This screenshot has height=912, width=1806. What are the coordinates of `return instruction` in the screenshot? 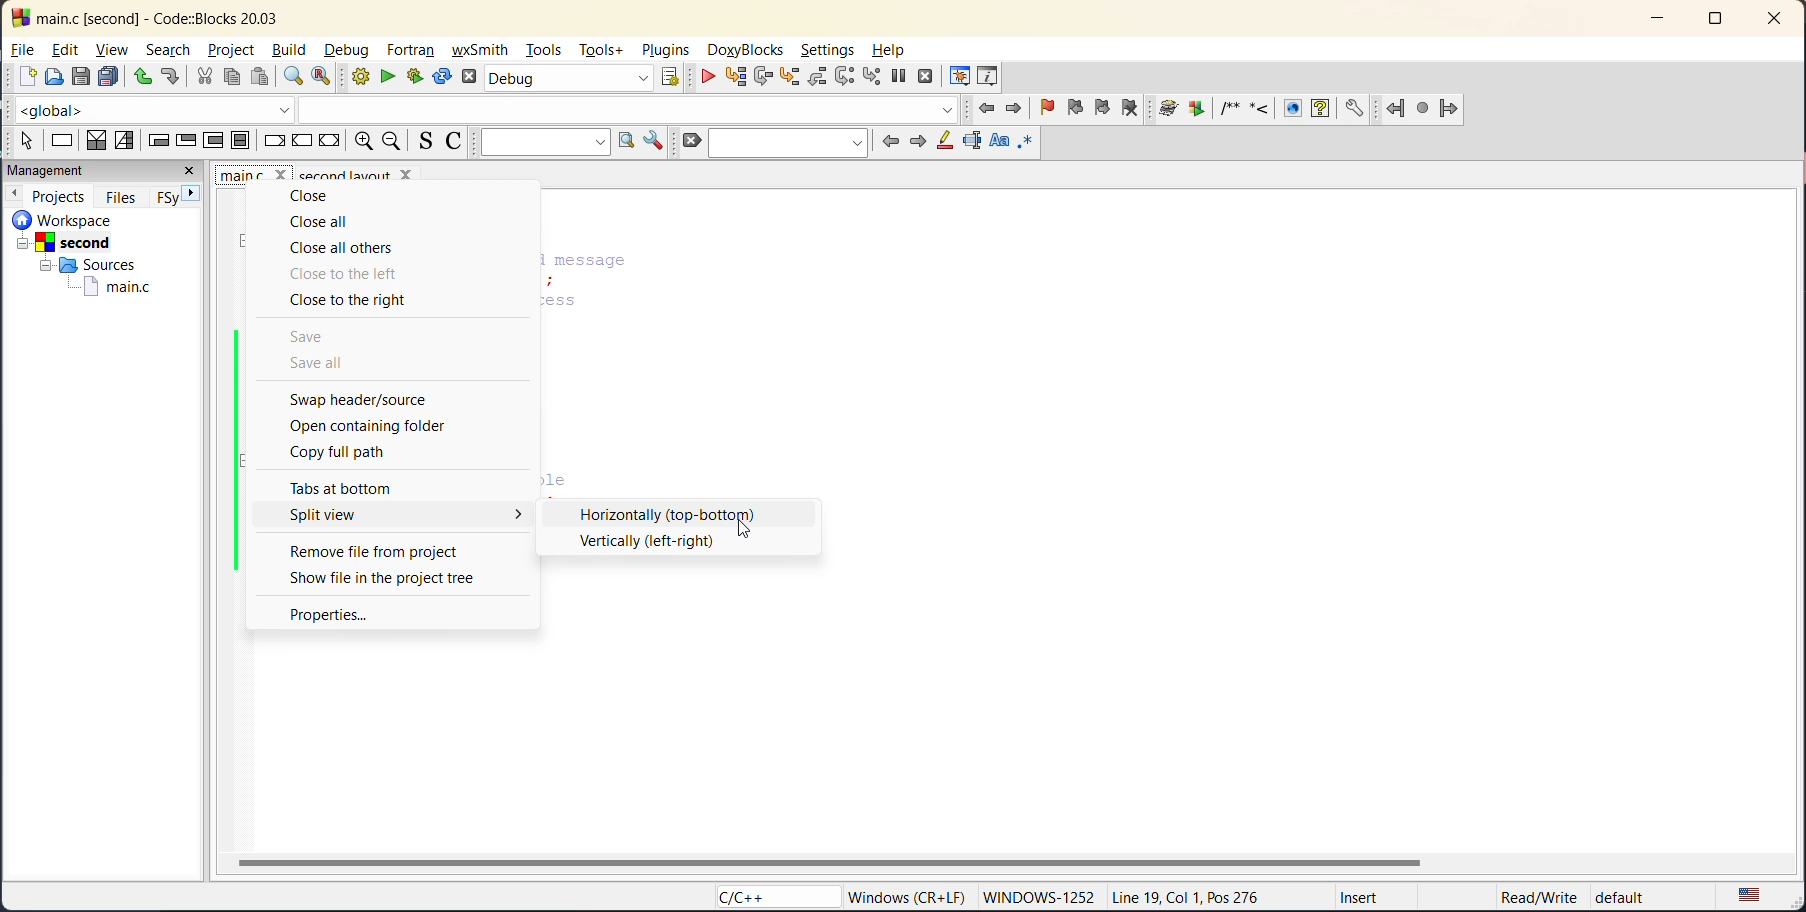 It's located at (330, 141).